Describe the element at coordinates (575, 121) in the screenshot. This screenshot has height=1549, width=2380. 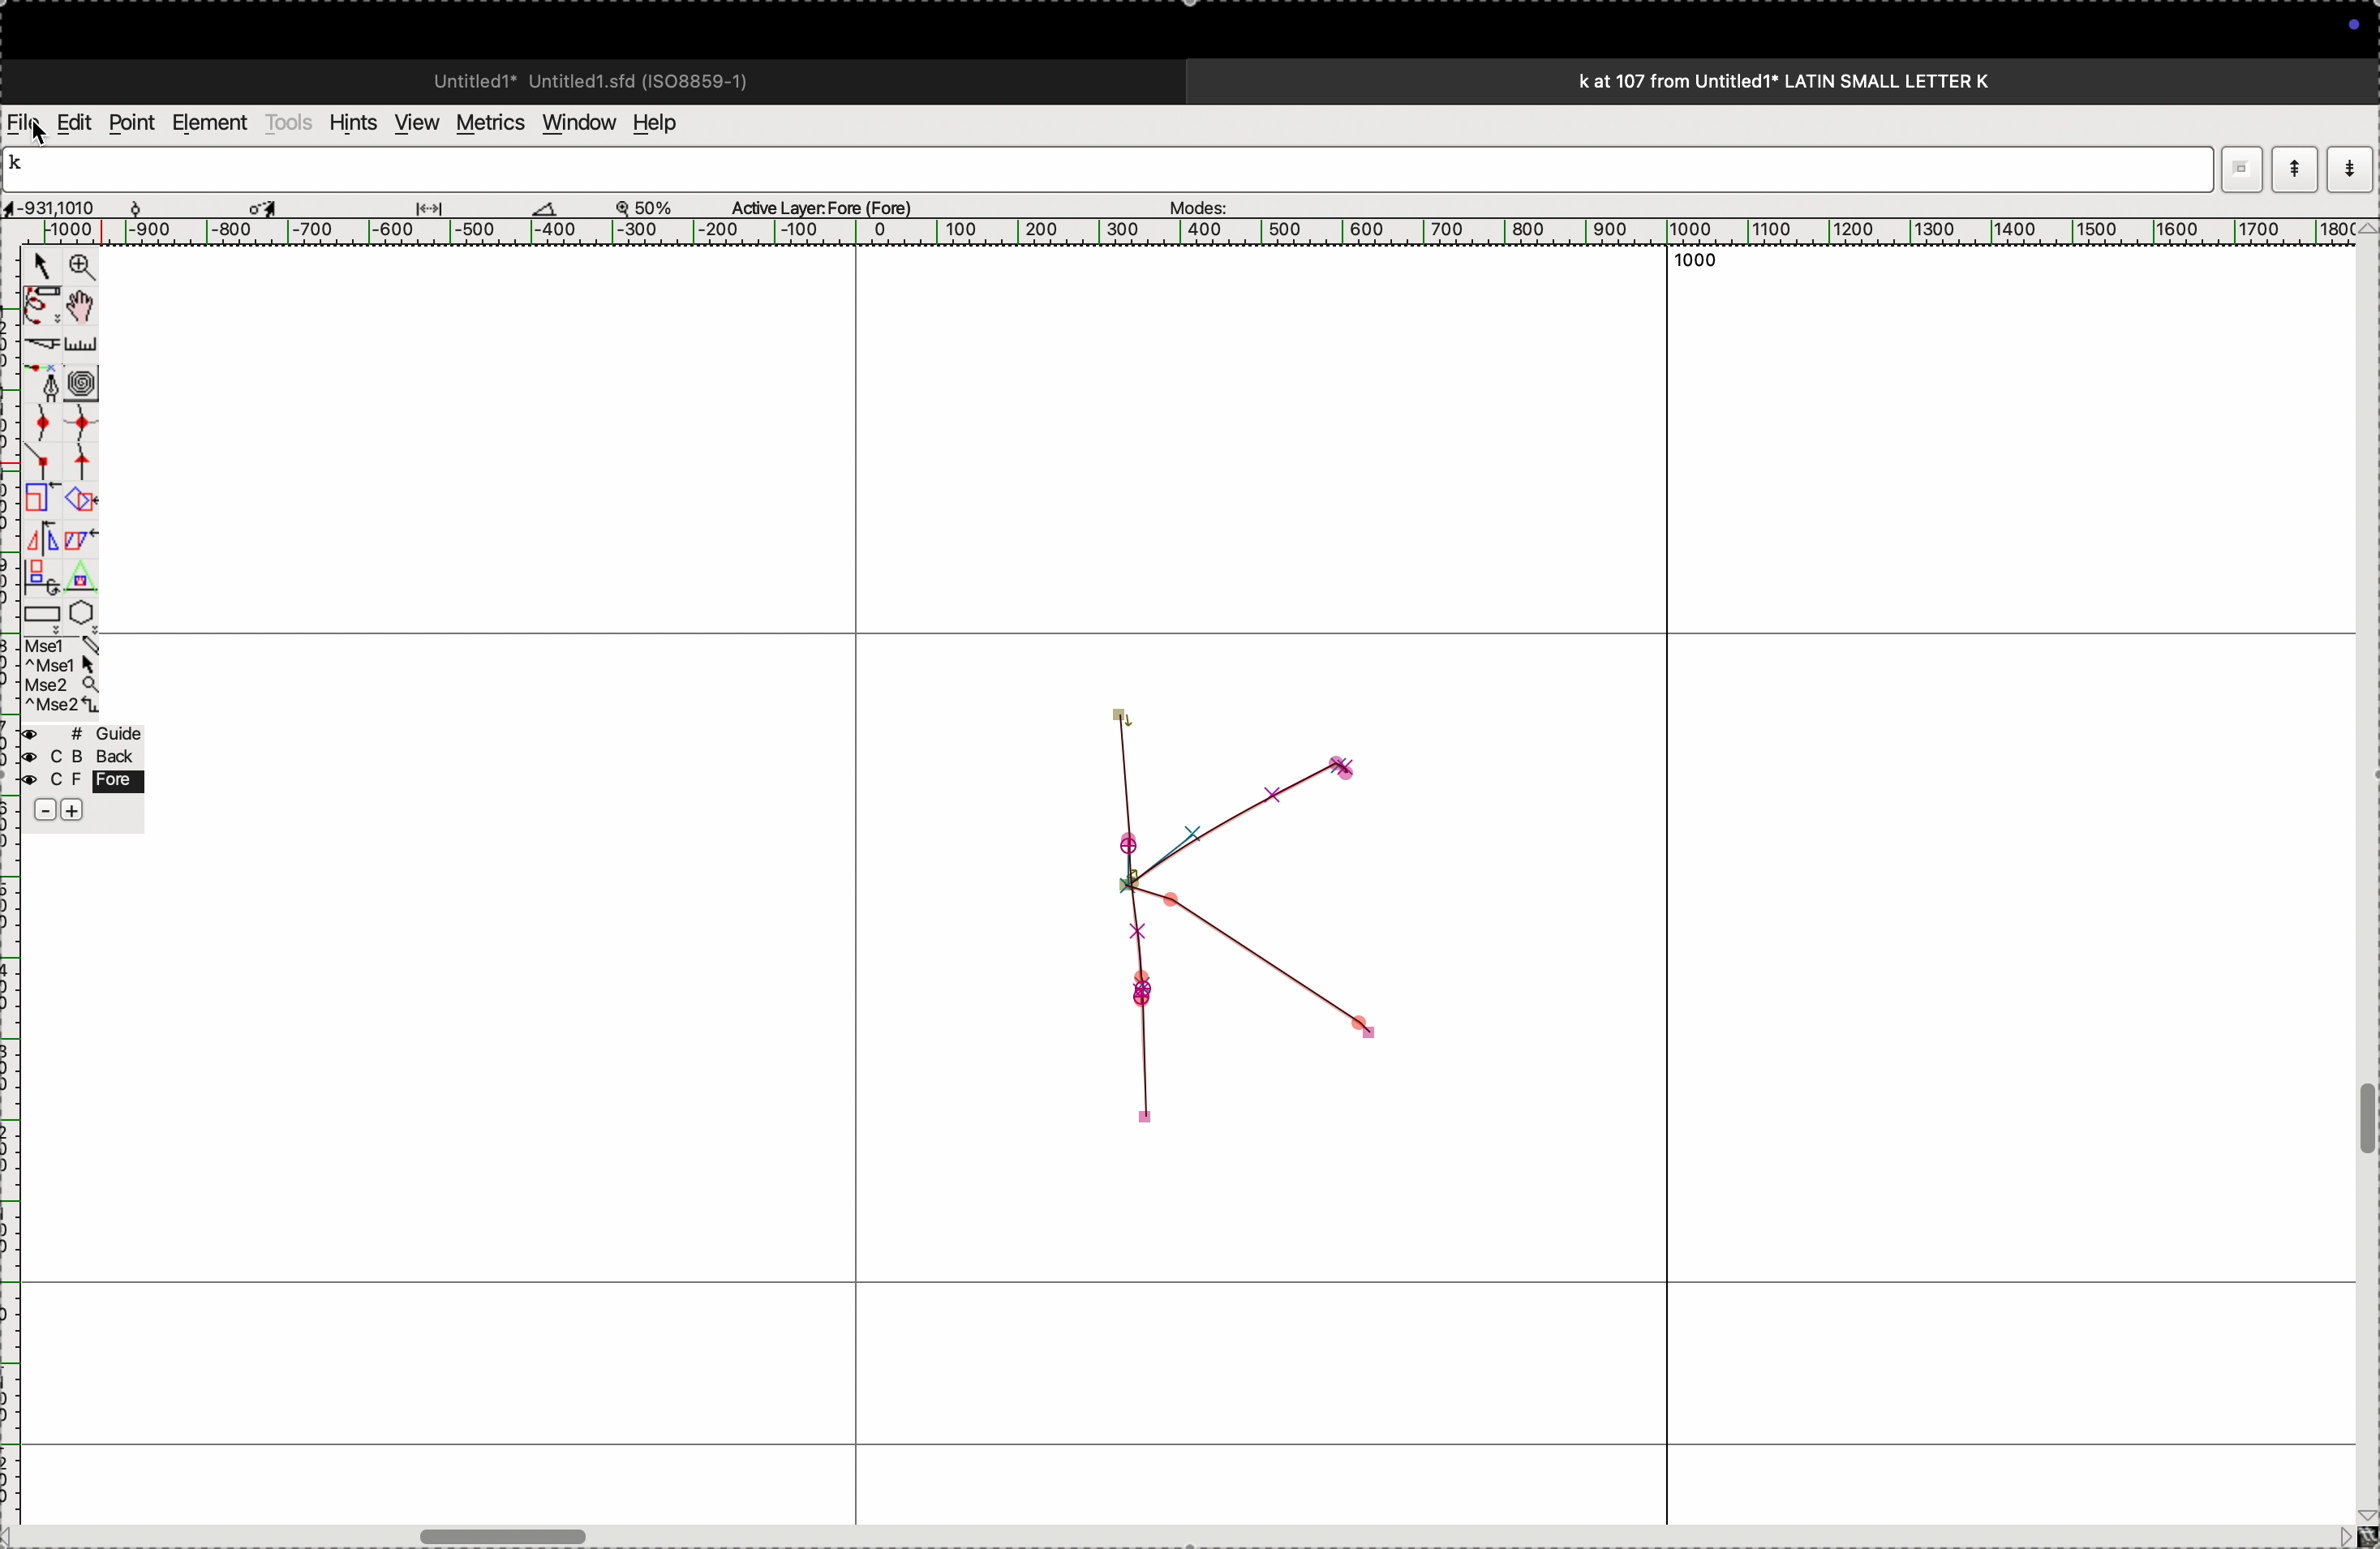
I see `window` at that location.